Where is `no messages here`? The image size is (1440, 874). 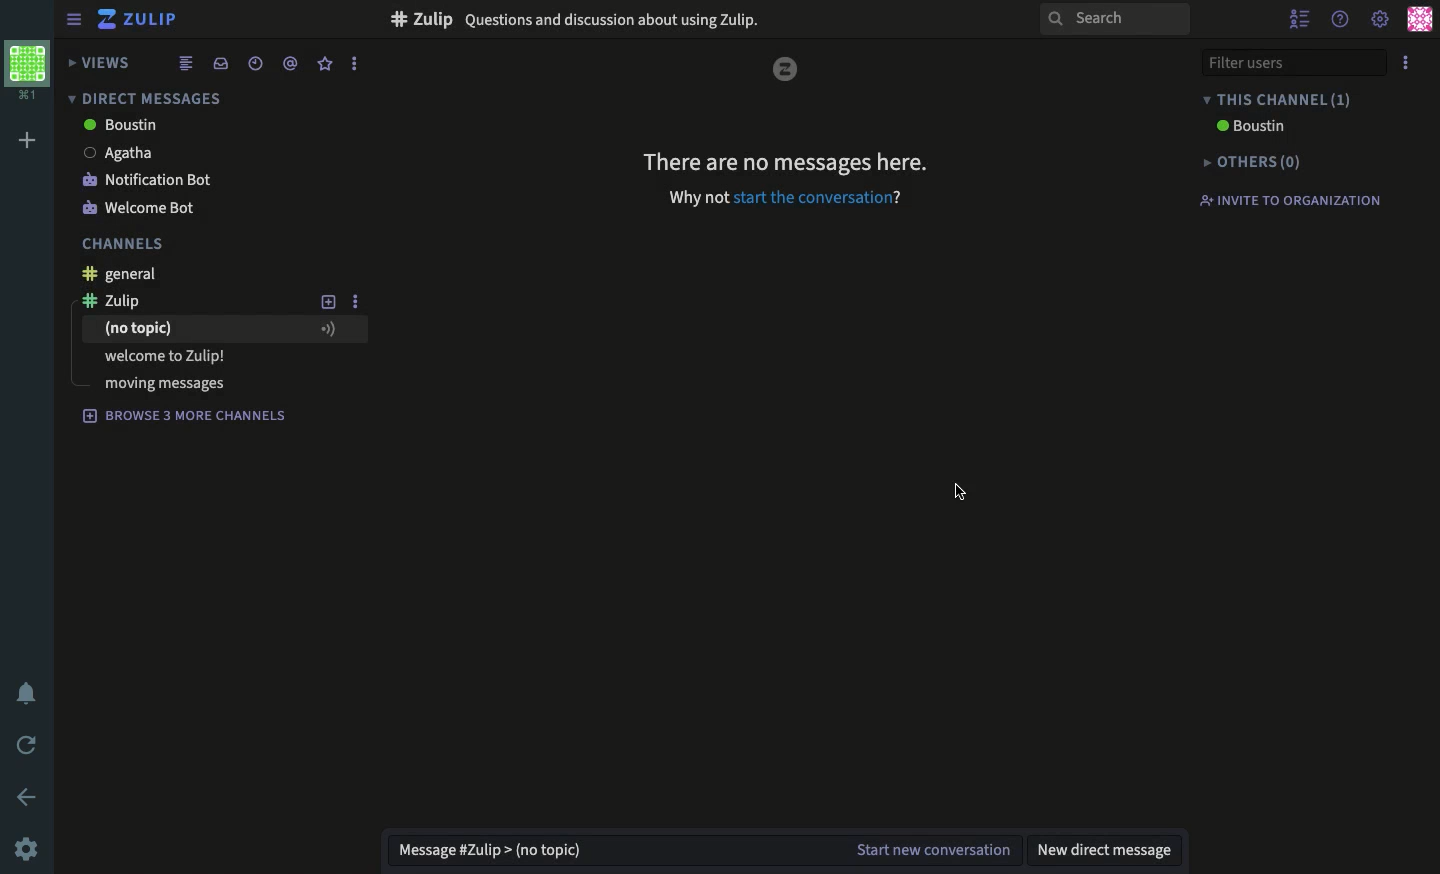 no messages here is located at coordinates (787, 165).